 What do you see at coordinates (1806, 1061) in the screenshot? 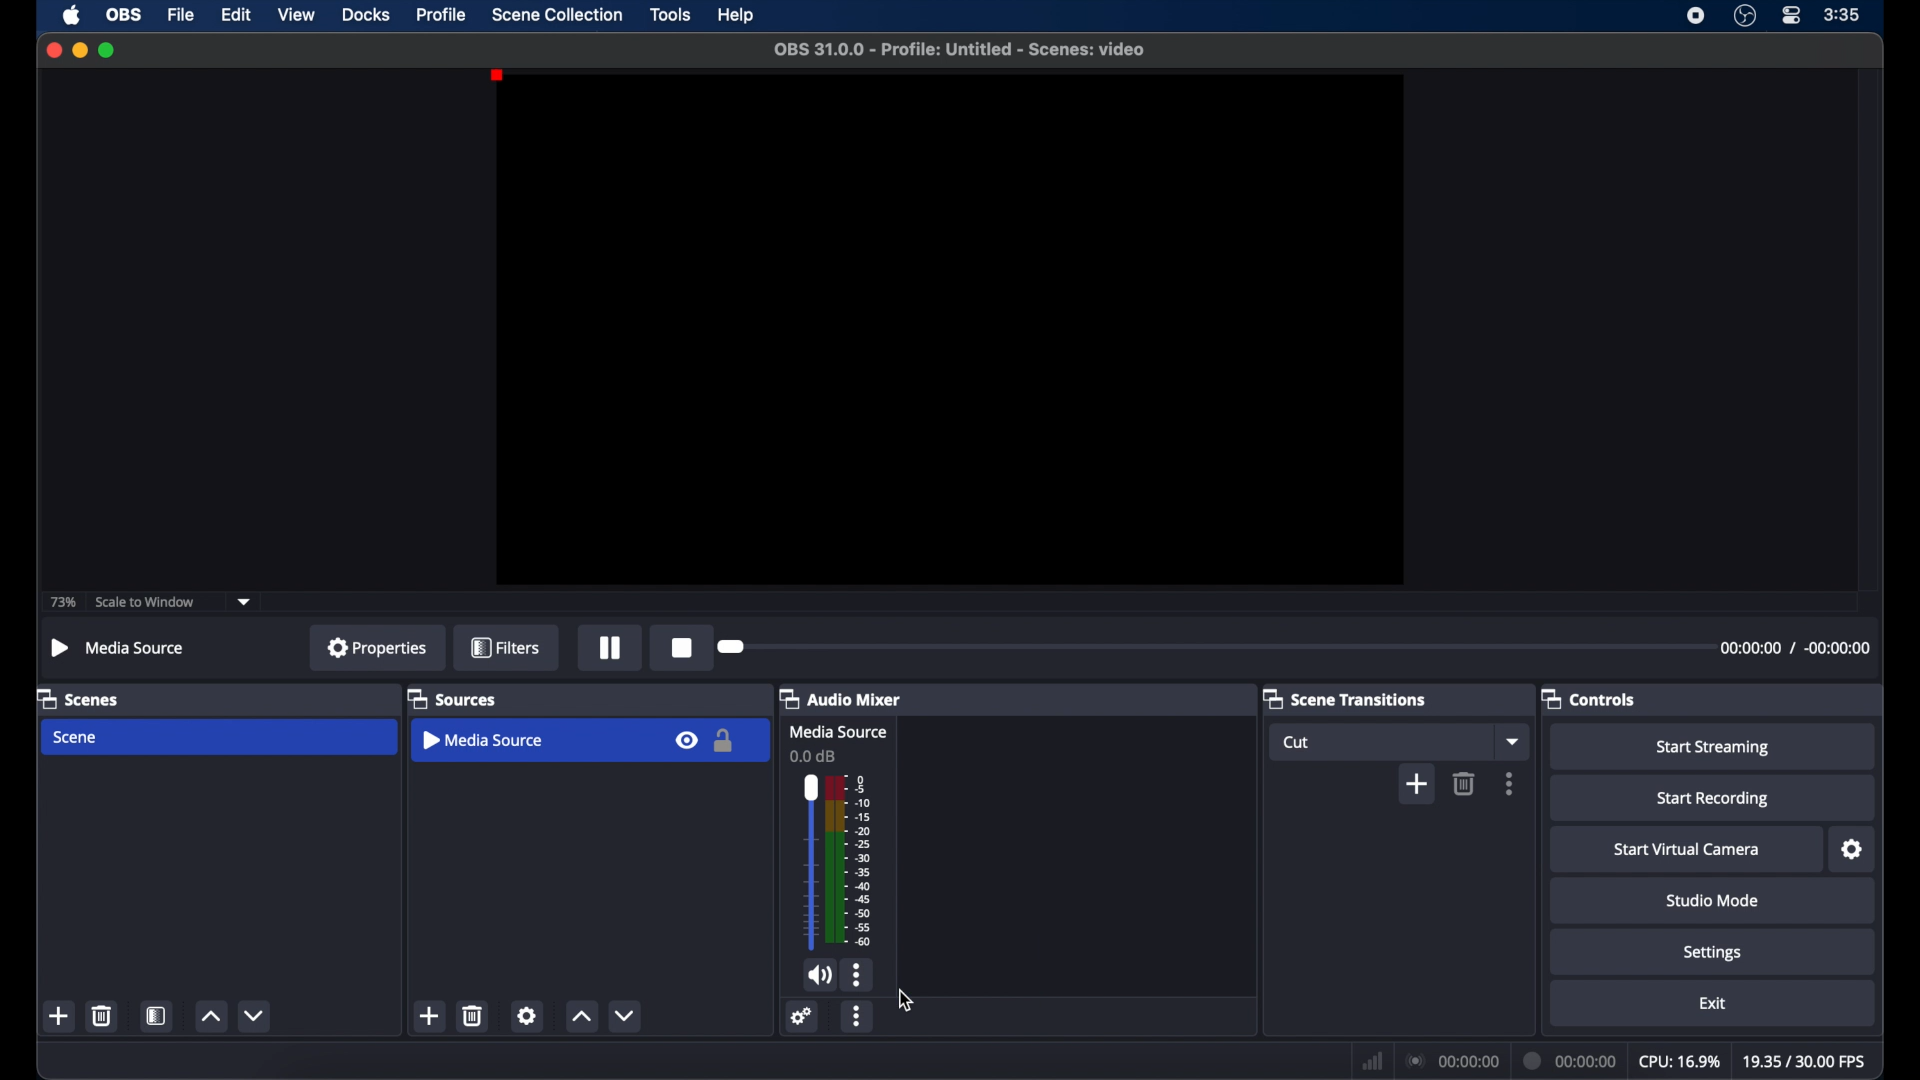
I see `fps` at bounding box center [1806, 1061].